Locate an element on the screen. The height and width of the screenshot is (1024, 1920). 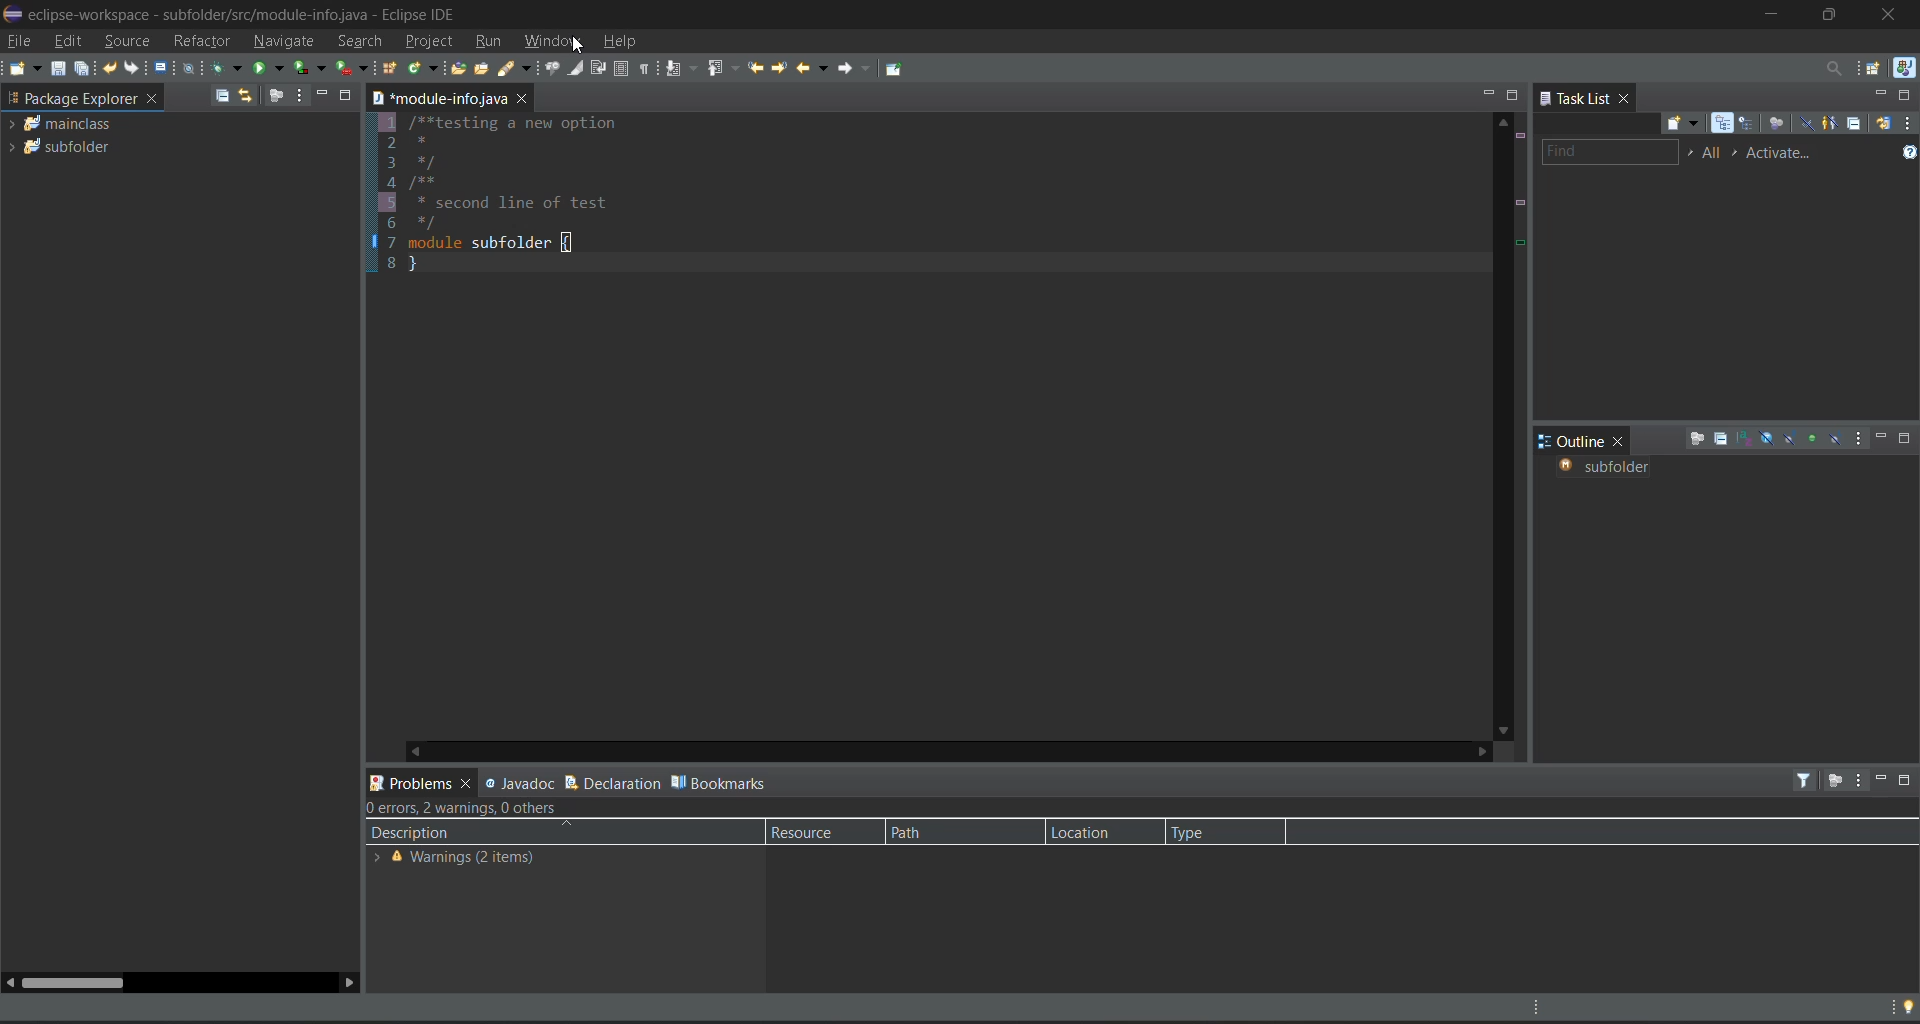
new is located at coordinates (24, 68).